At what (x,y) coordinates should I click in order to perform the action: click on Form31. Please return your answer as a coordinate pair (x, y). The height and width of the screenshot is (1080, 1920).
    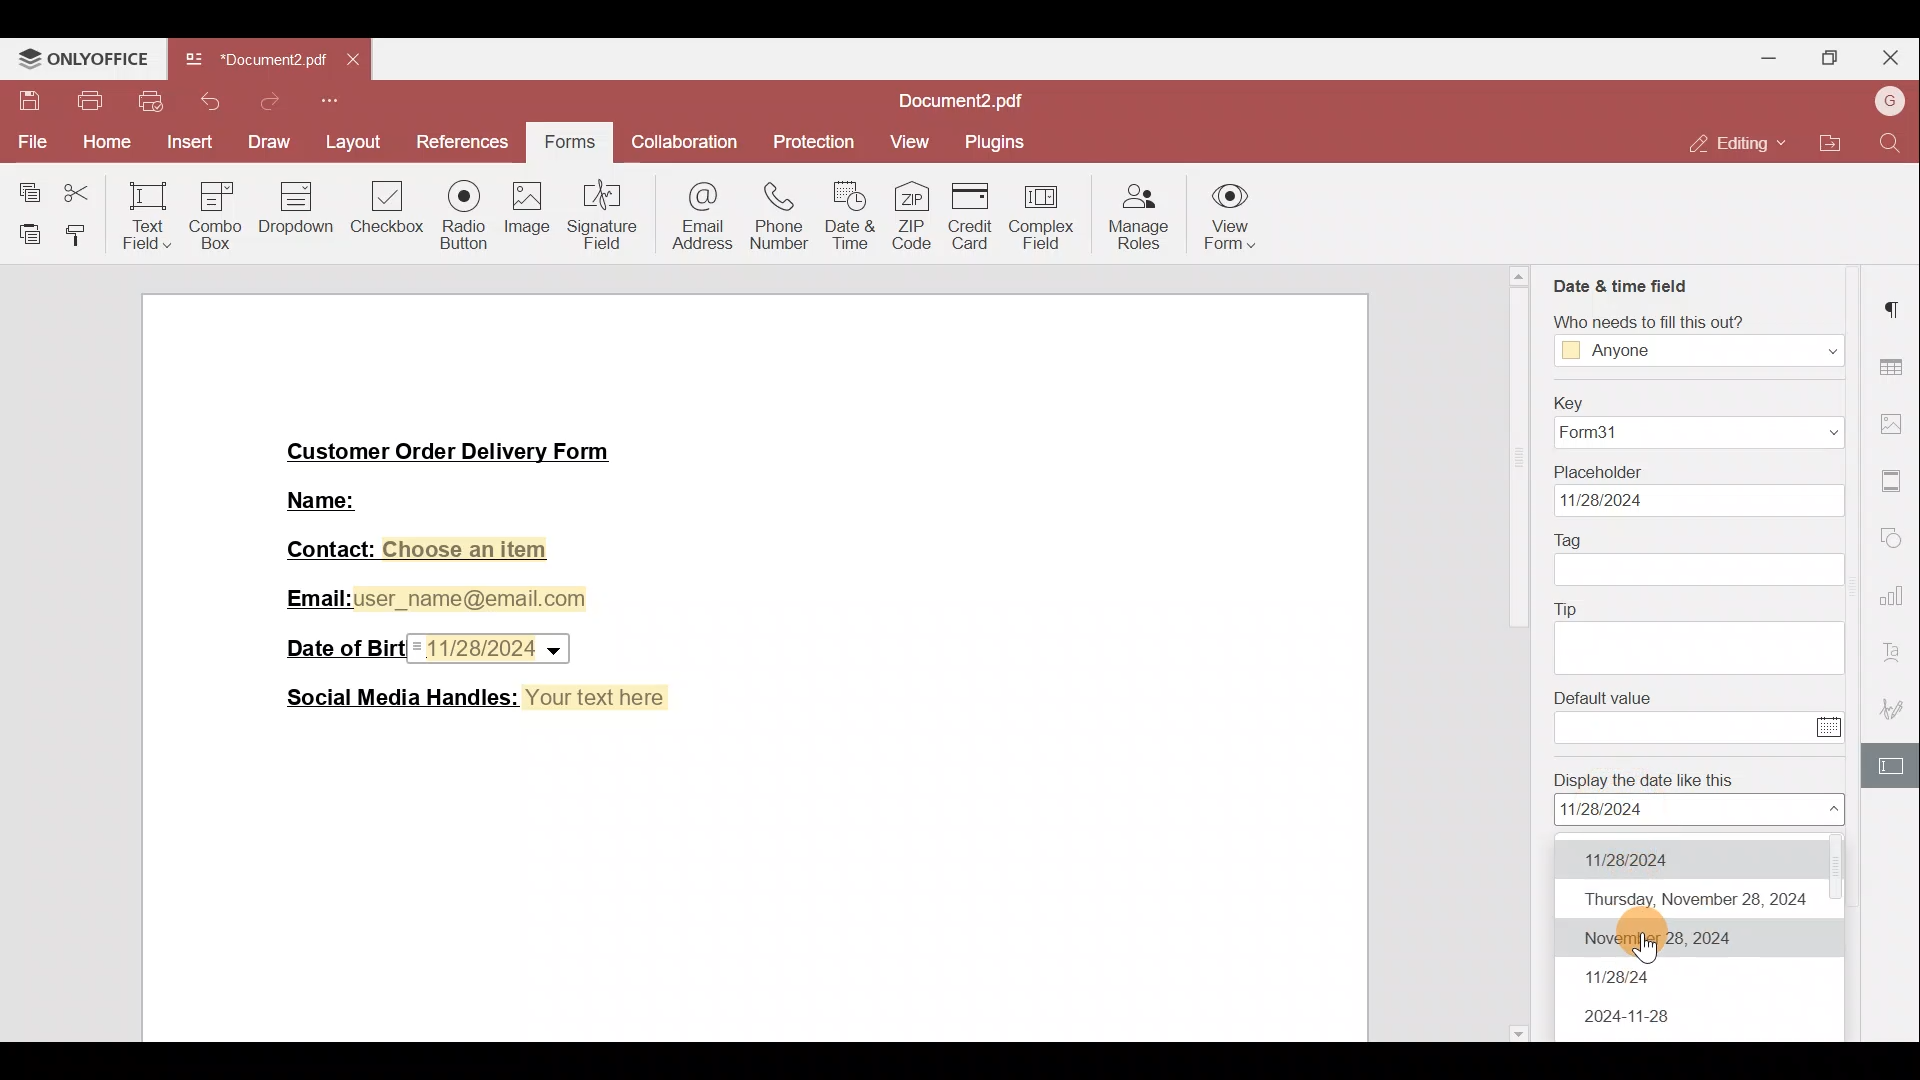
    Looking at the image, I should click on (1701, 434).